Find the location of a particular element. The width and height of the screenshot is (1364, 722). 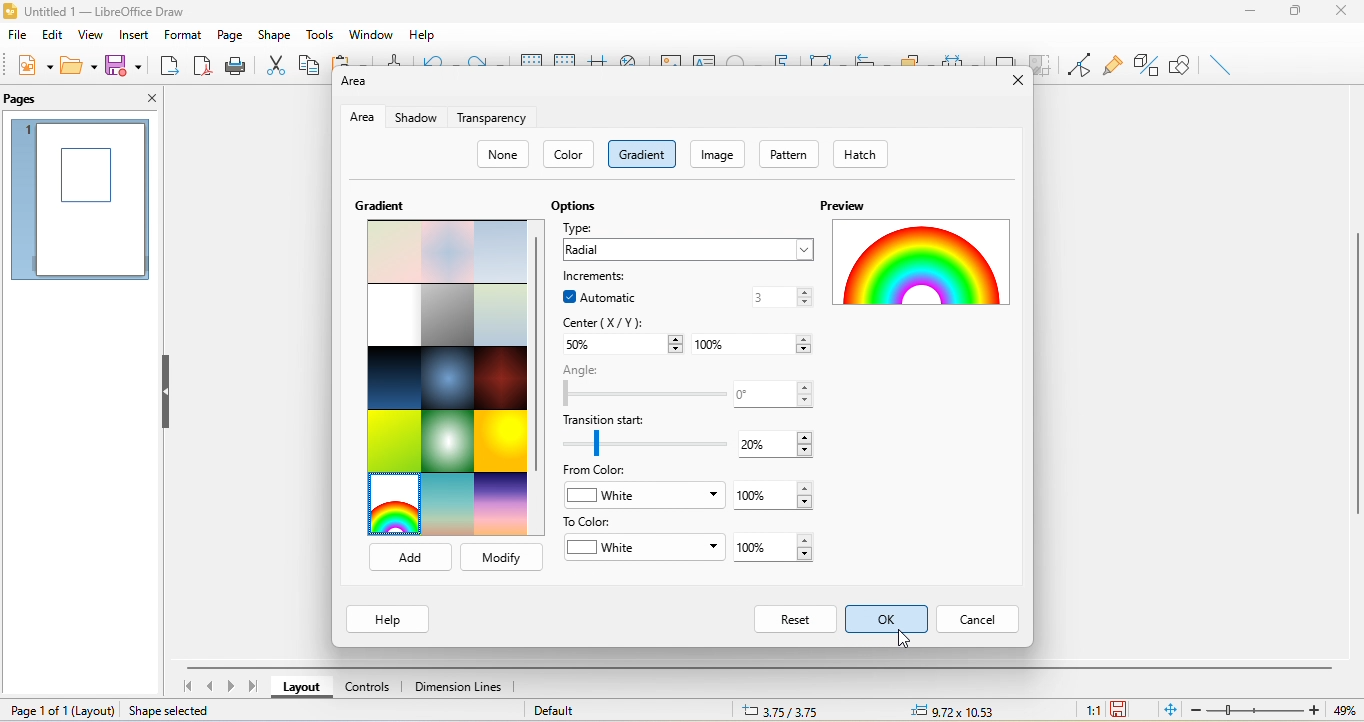

page 1 is located at coordinates (82, 199).